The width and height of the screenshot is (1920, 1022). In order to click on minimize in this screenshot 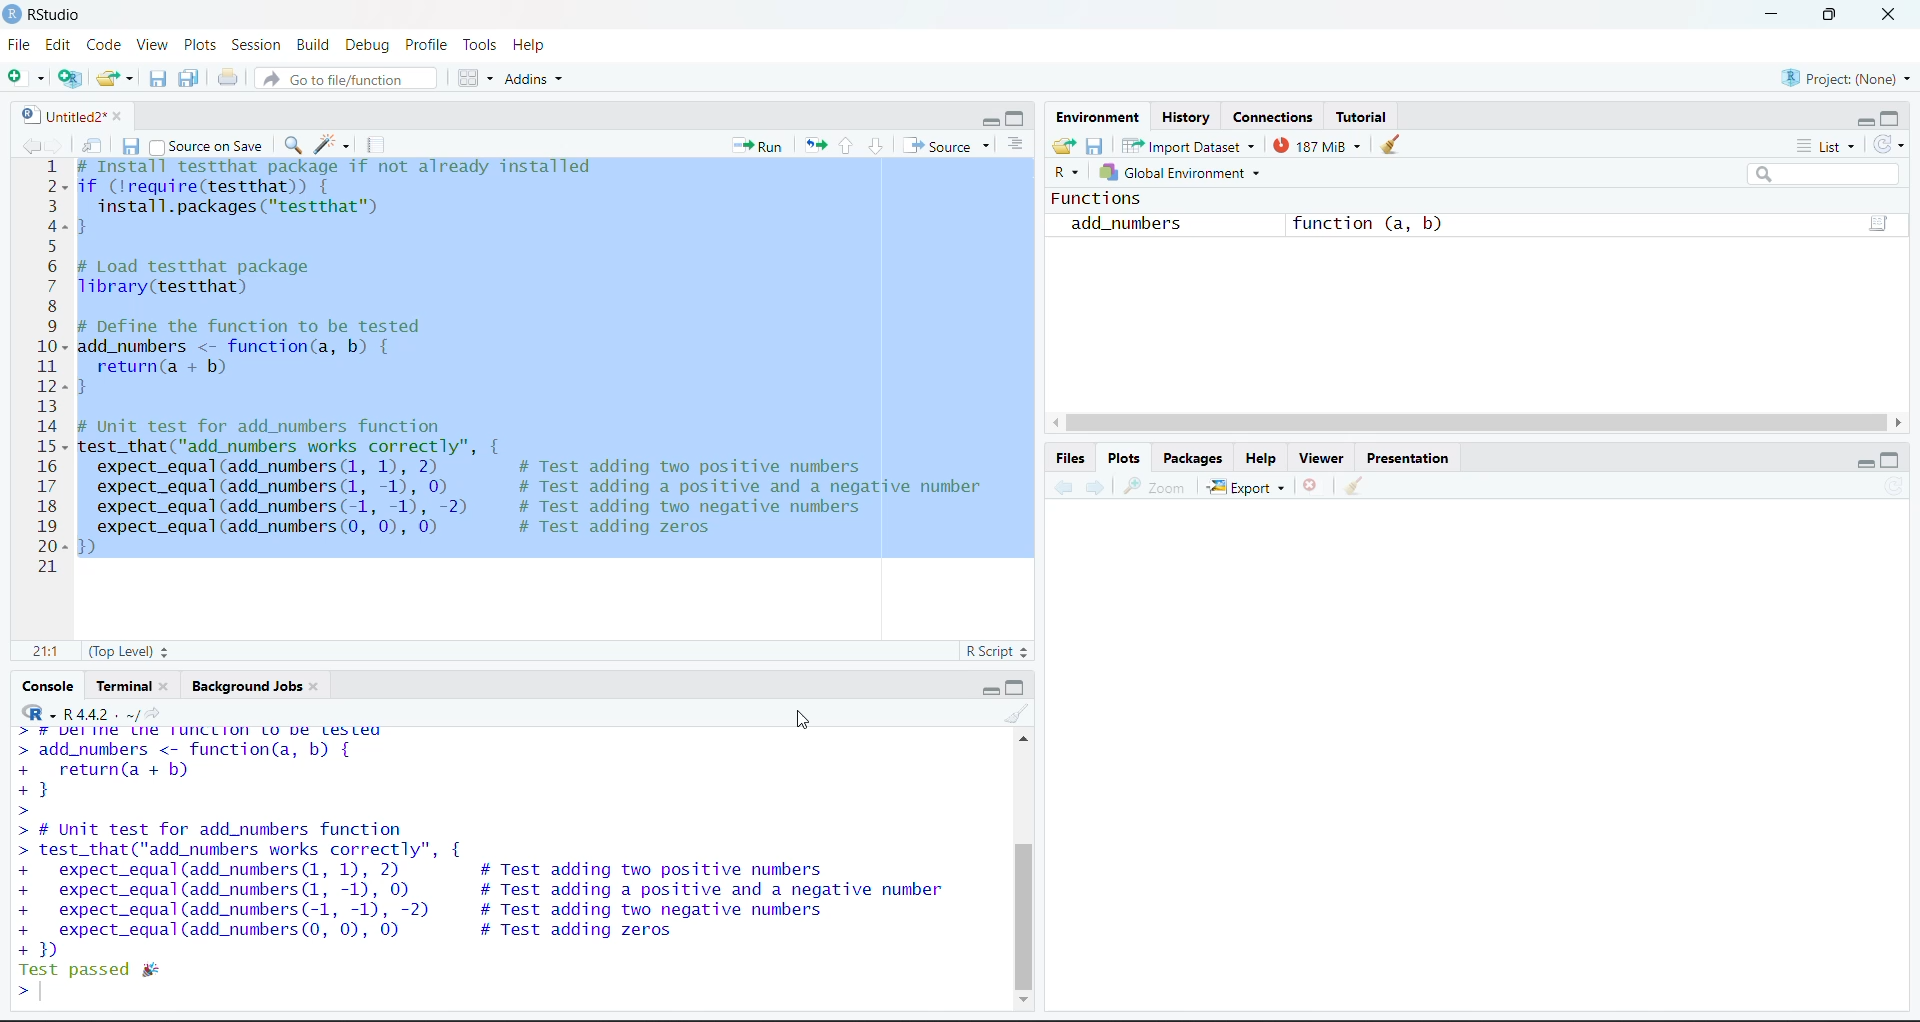, I will do `click(1864, 121)`.